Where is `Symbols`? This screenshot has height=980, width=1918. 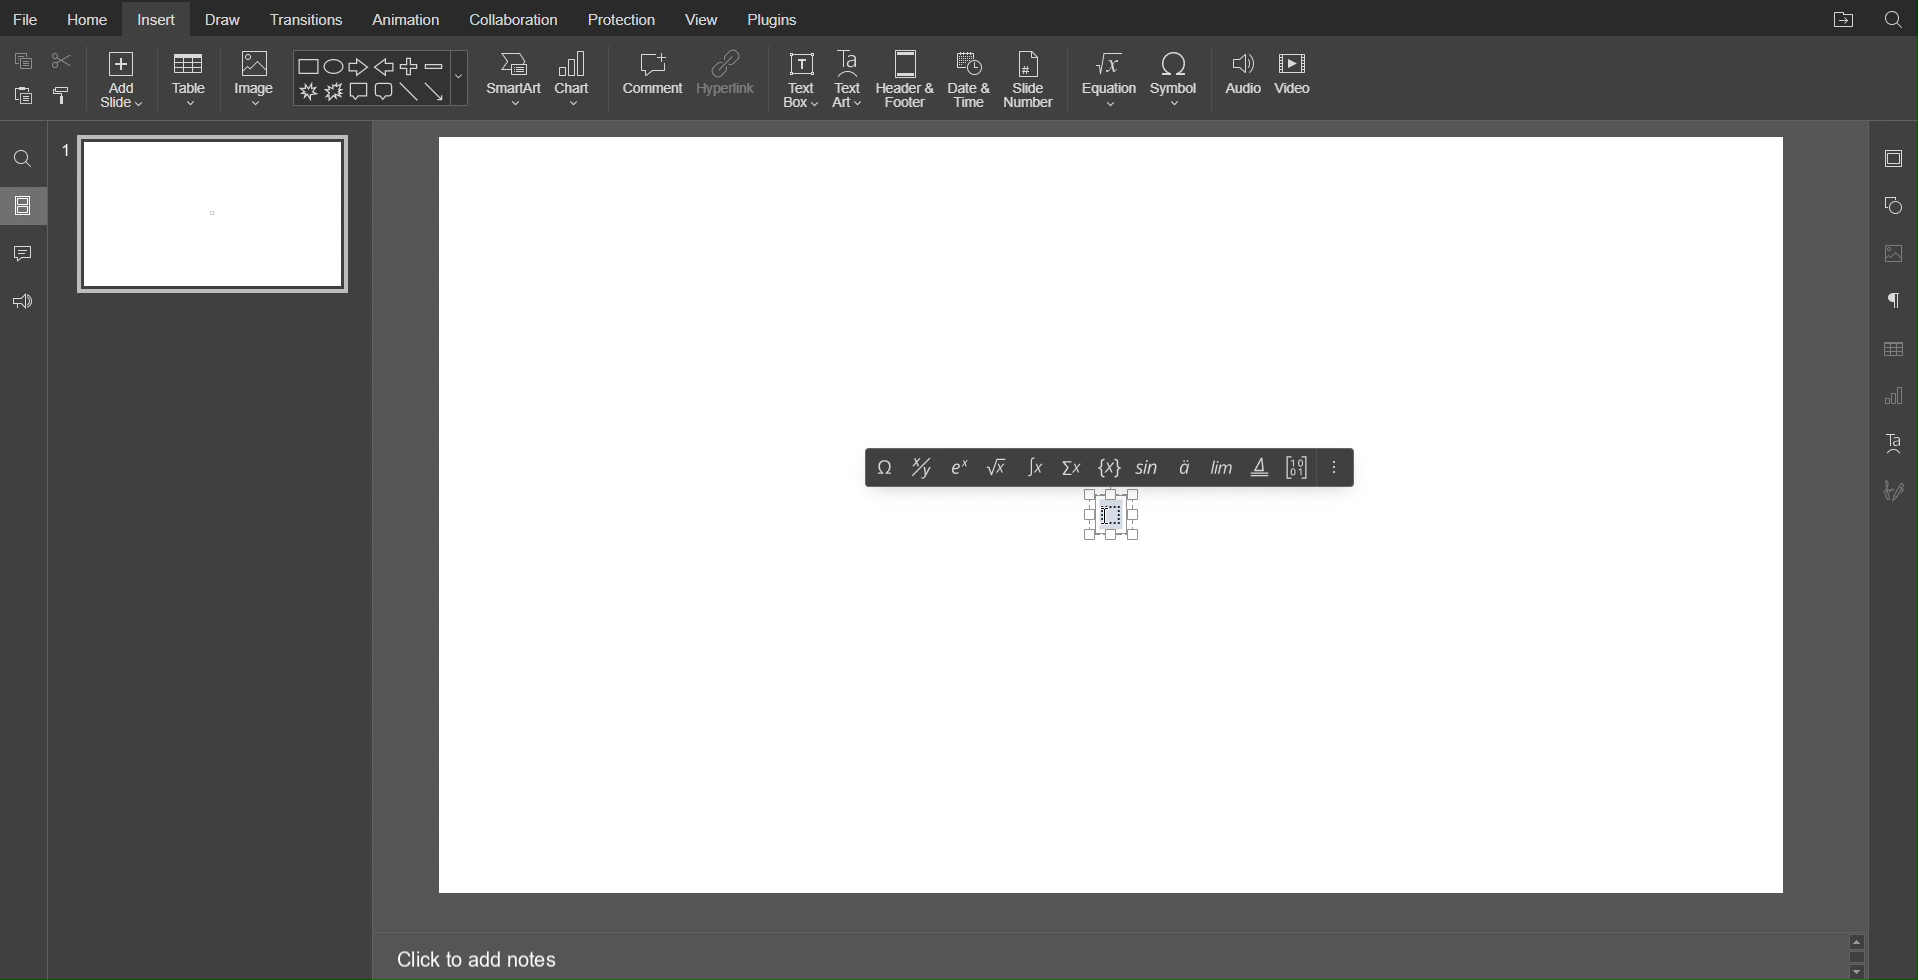
Symbols is located at coordinates (1182, 470).